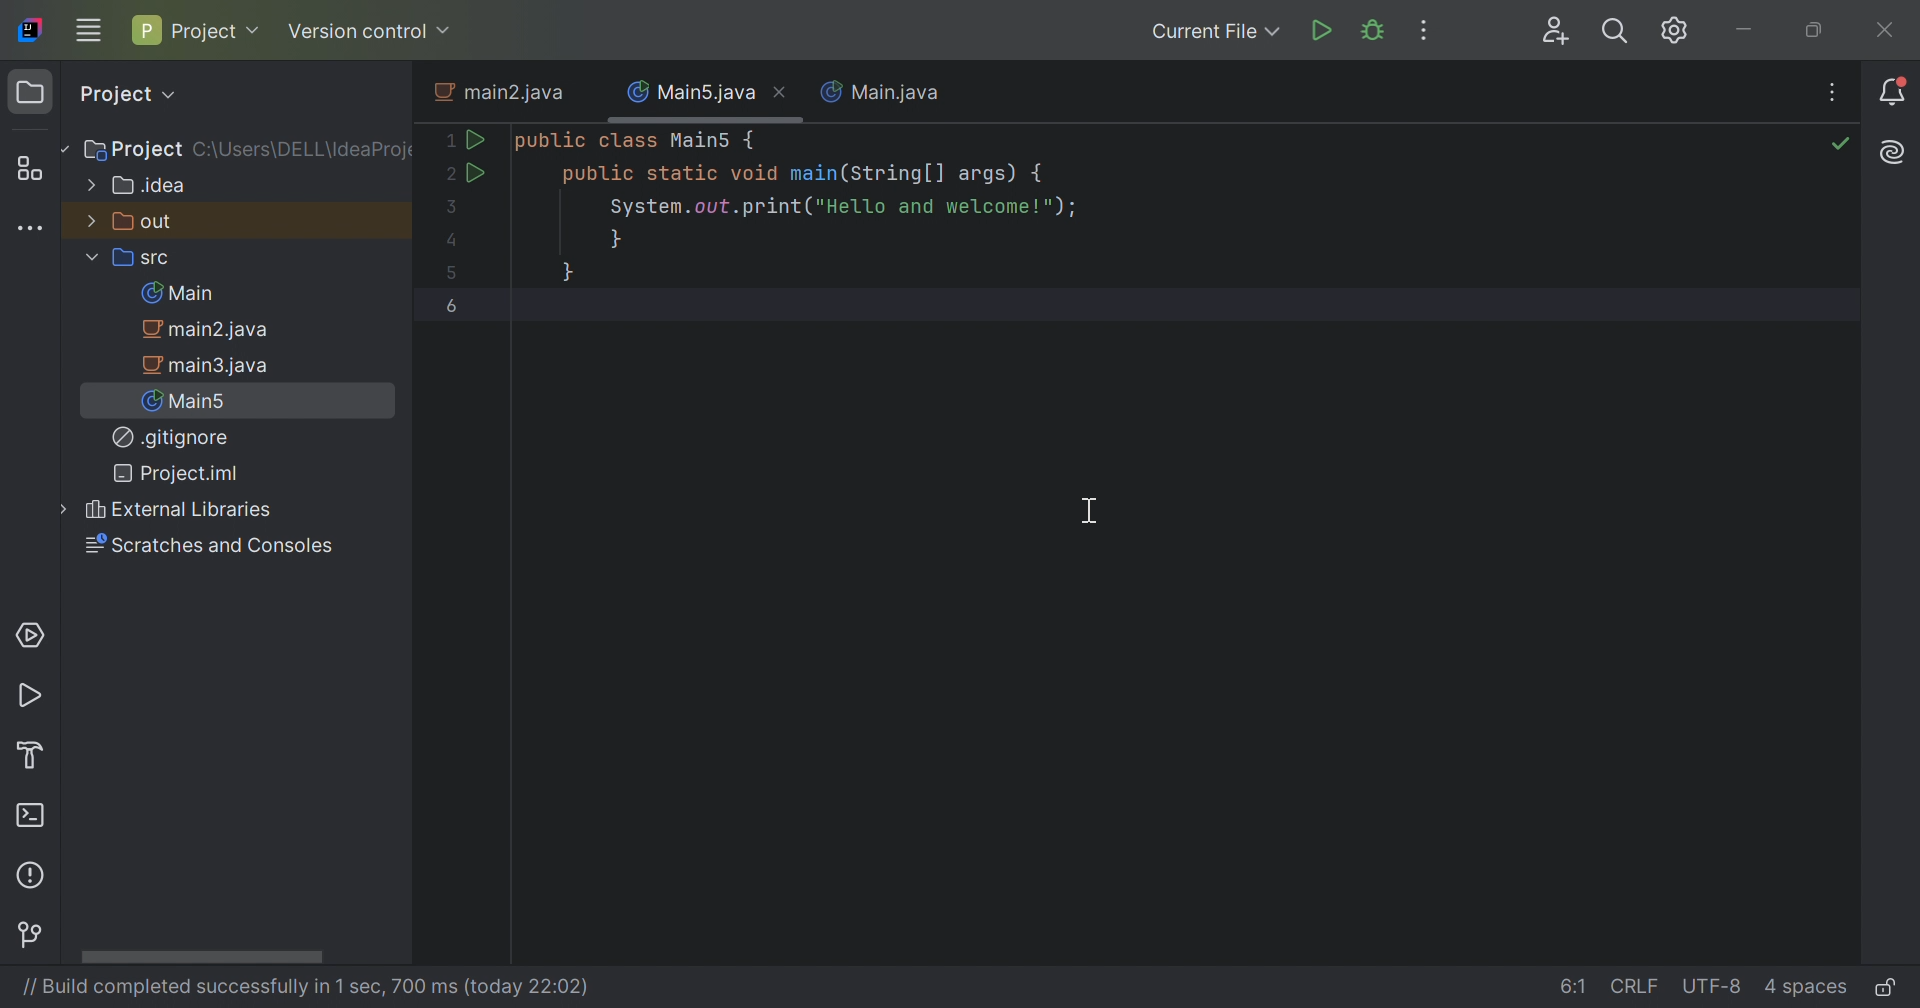  I want to click on Main, so click(184, 293).